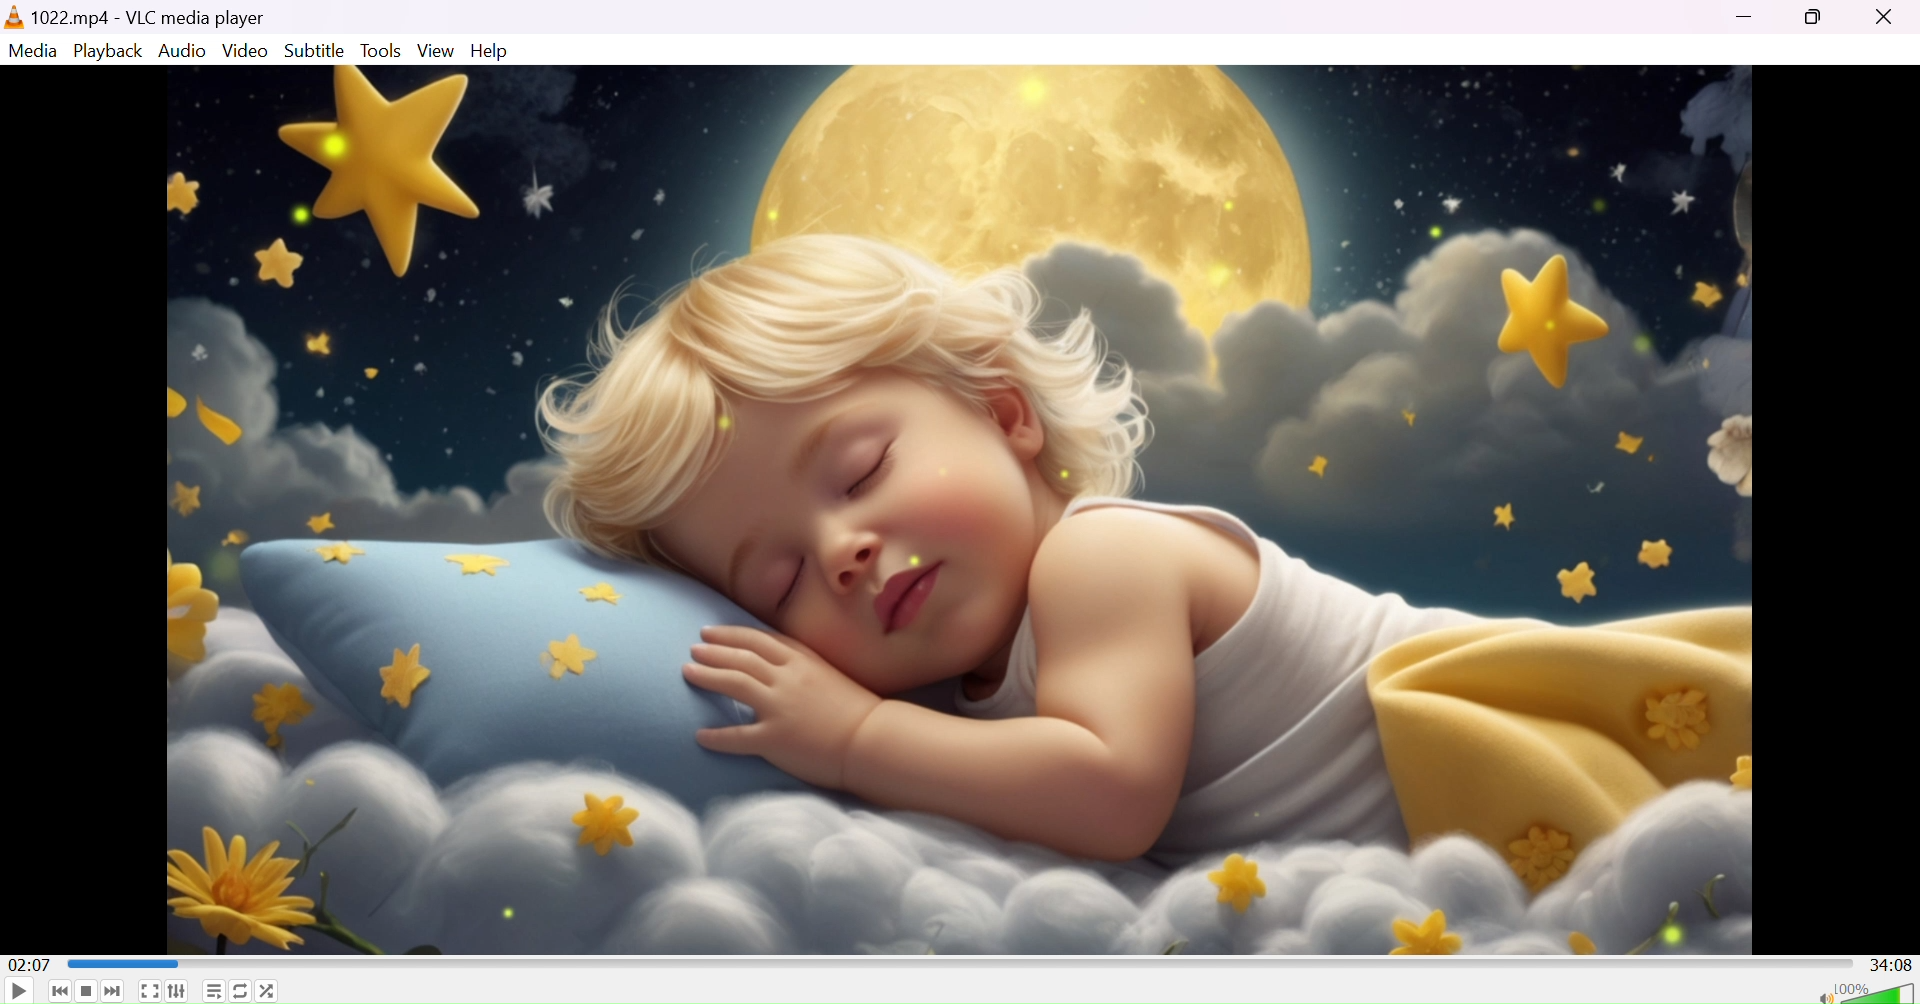  What do you see at coordinates (215, 990) in the screenshot?
I see `Toggle playlist` at bounding box center [215, 990].